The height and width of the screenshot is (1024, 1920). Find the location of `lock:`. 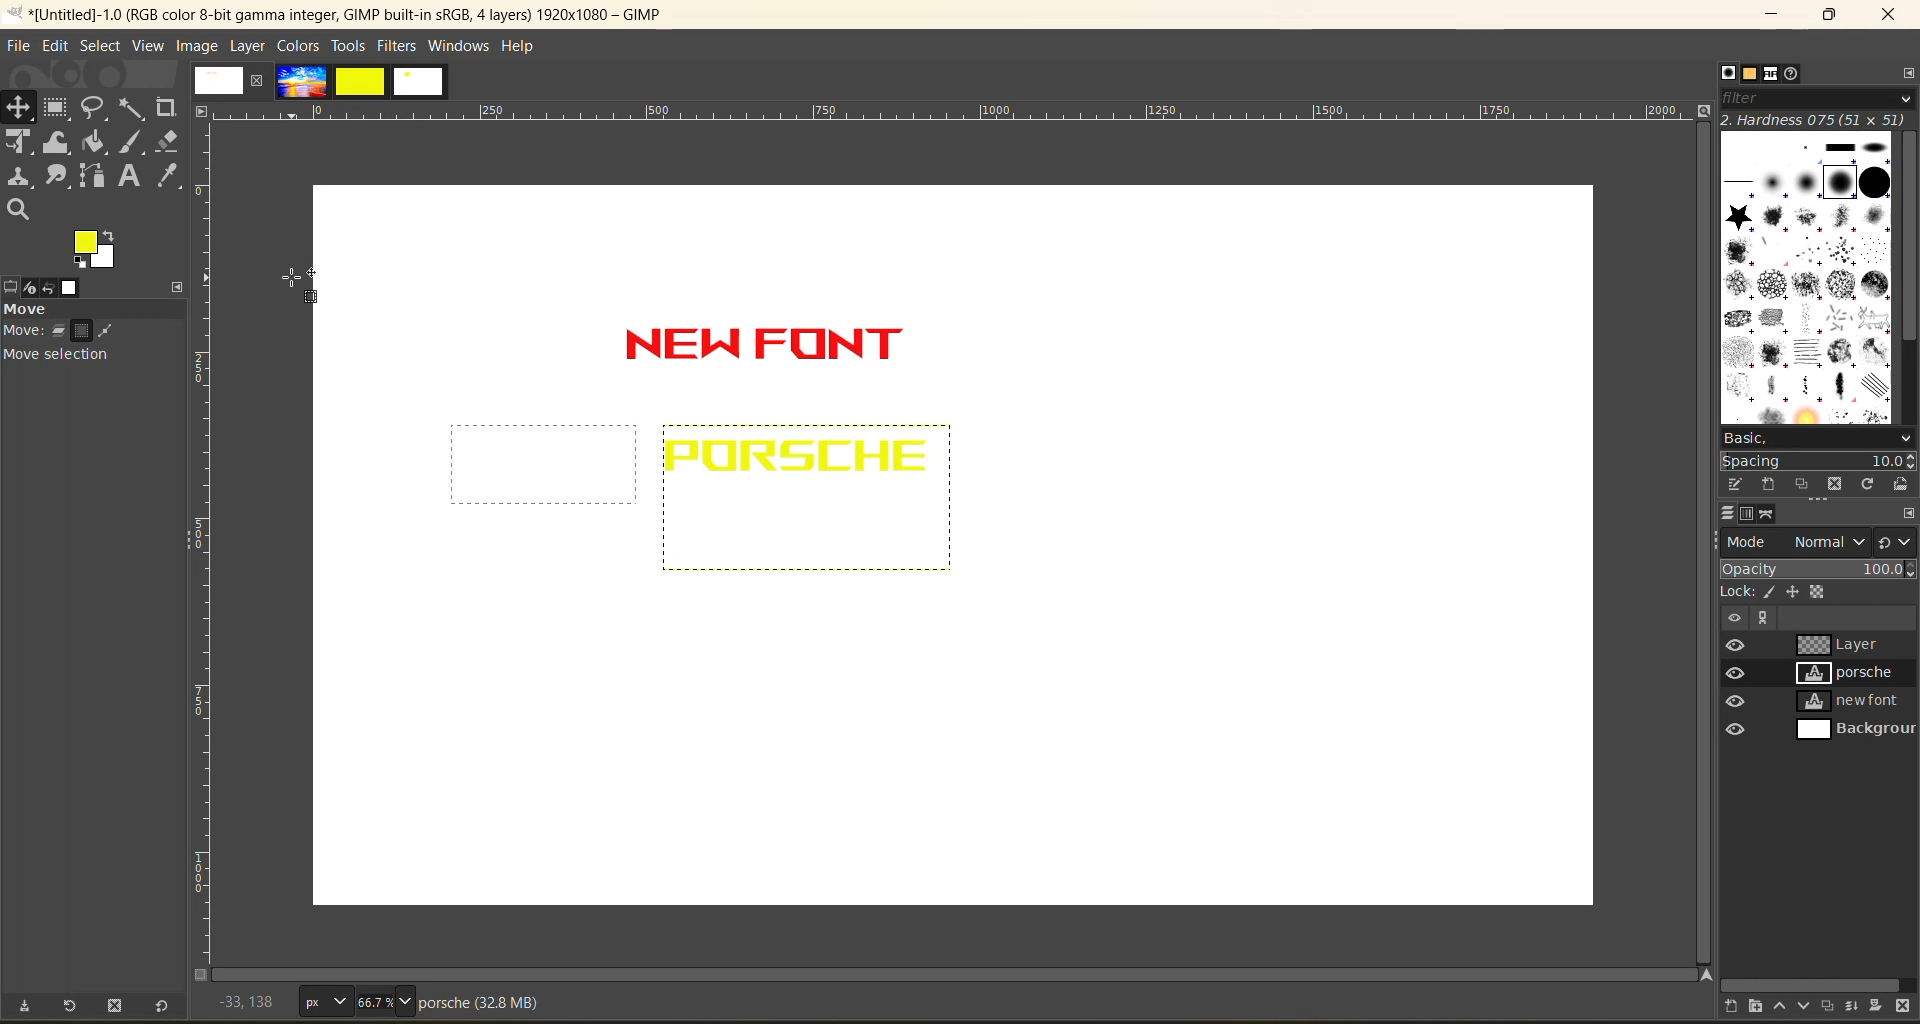

lock: is located at coordinates (1729, 593).